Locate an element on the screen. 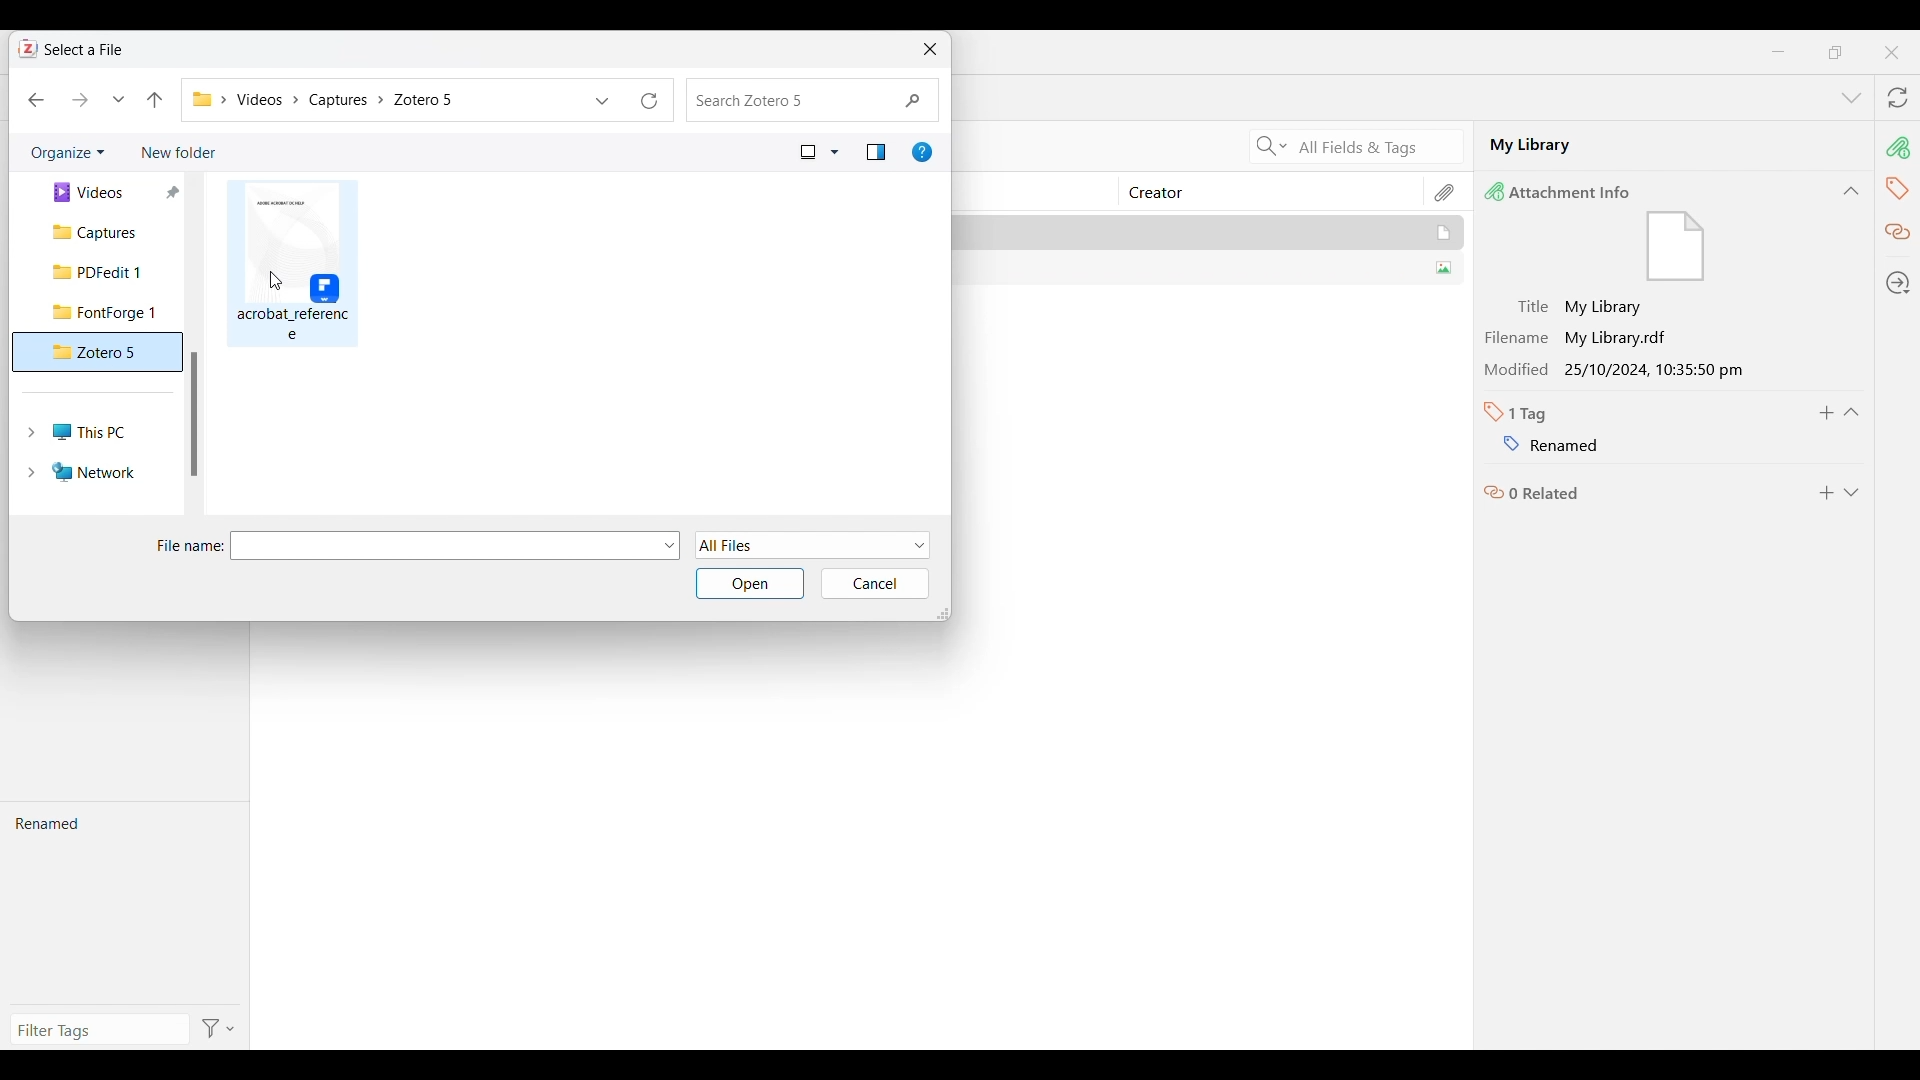  file icon is located at coordinates (1674, 248).